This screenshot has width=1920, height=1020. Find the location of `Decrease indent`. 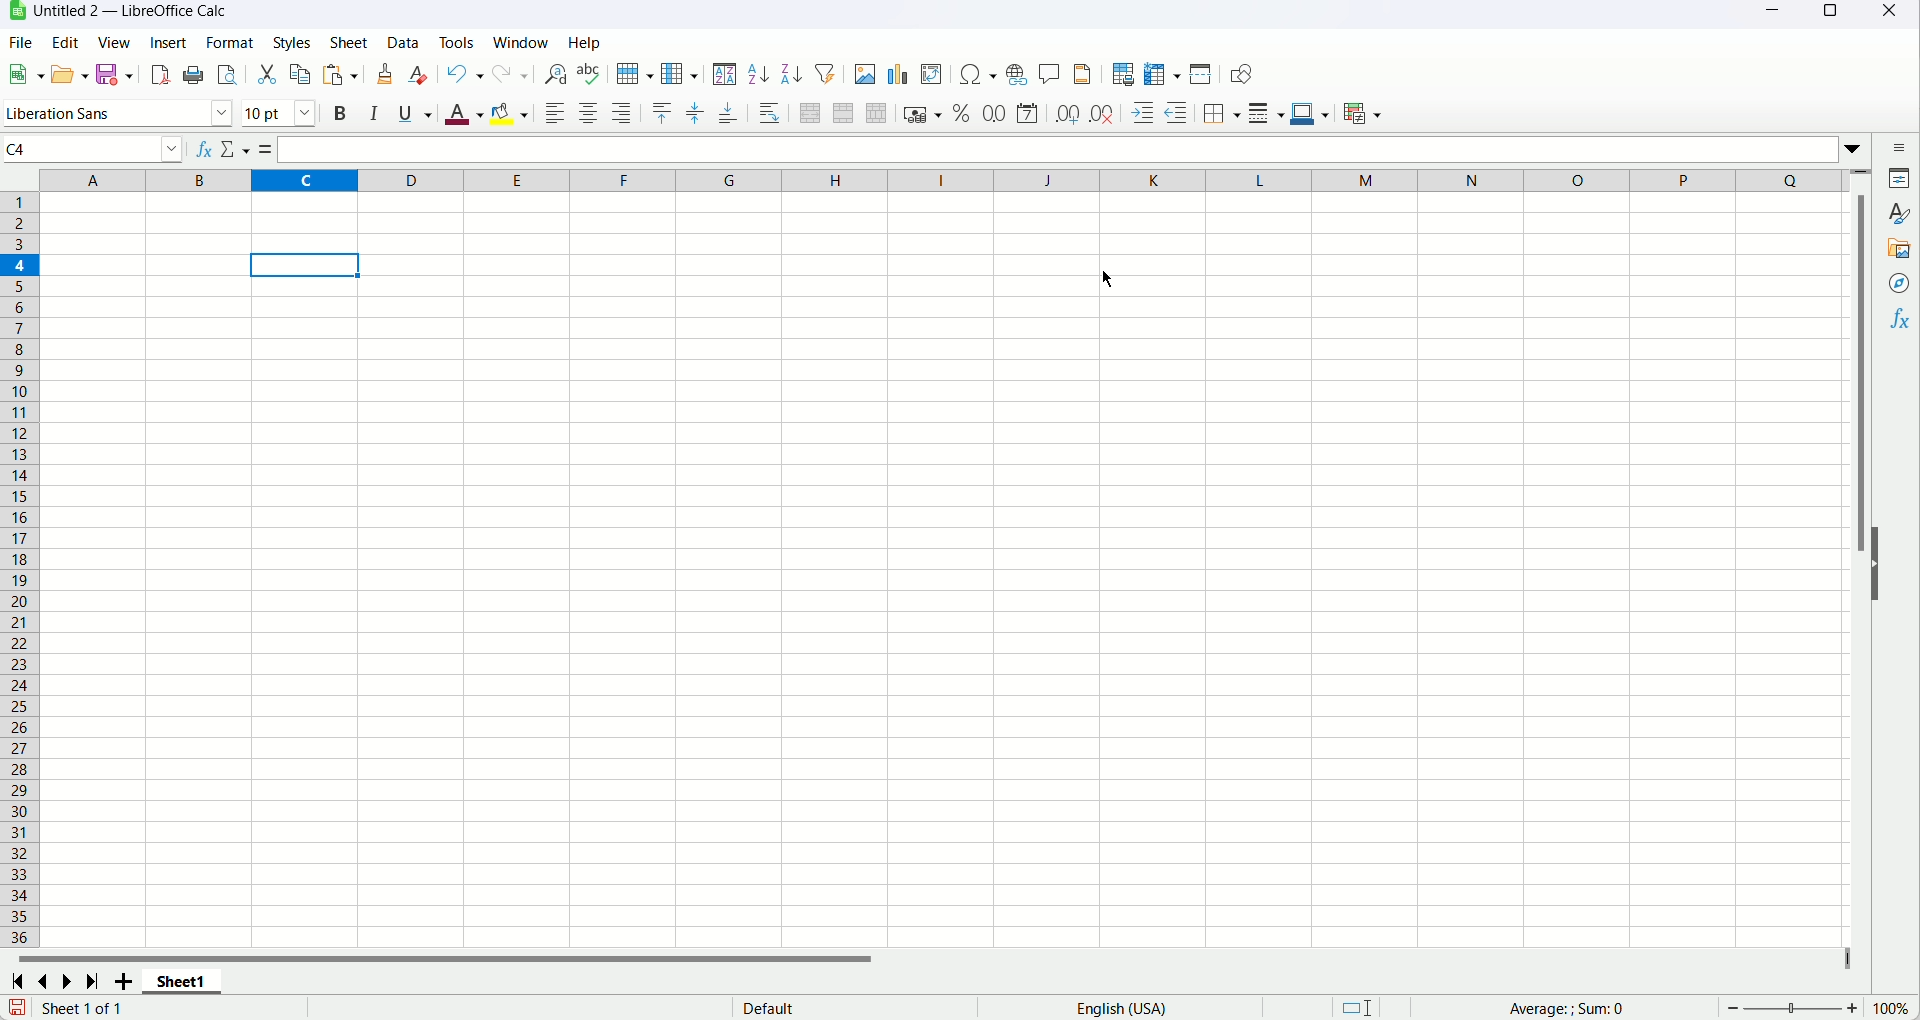

Decrease indent is located at coordinates (1177, 113).